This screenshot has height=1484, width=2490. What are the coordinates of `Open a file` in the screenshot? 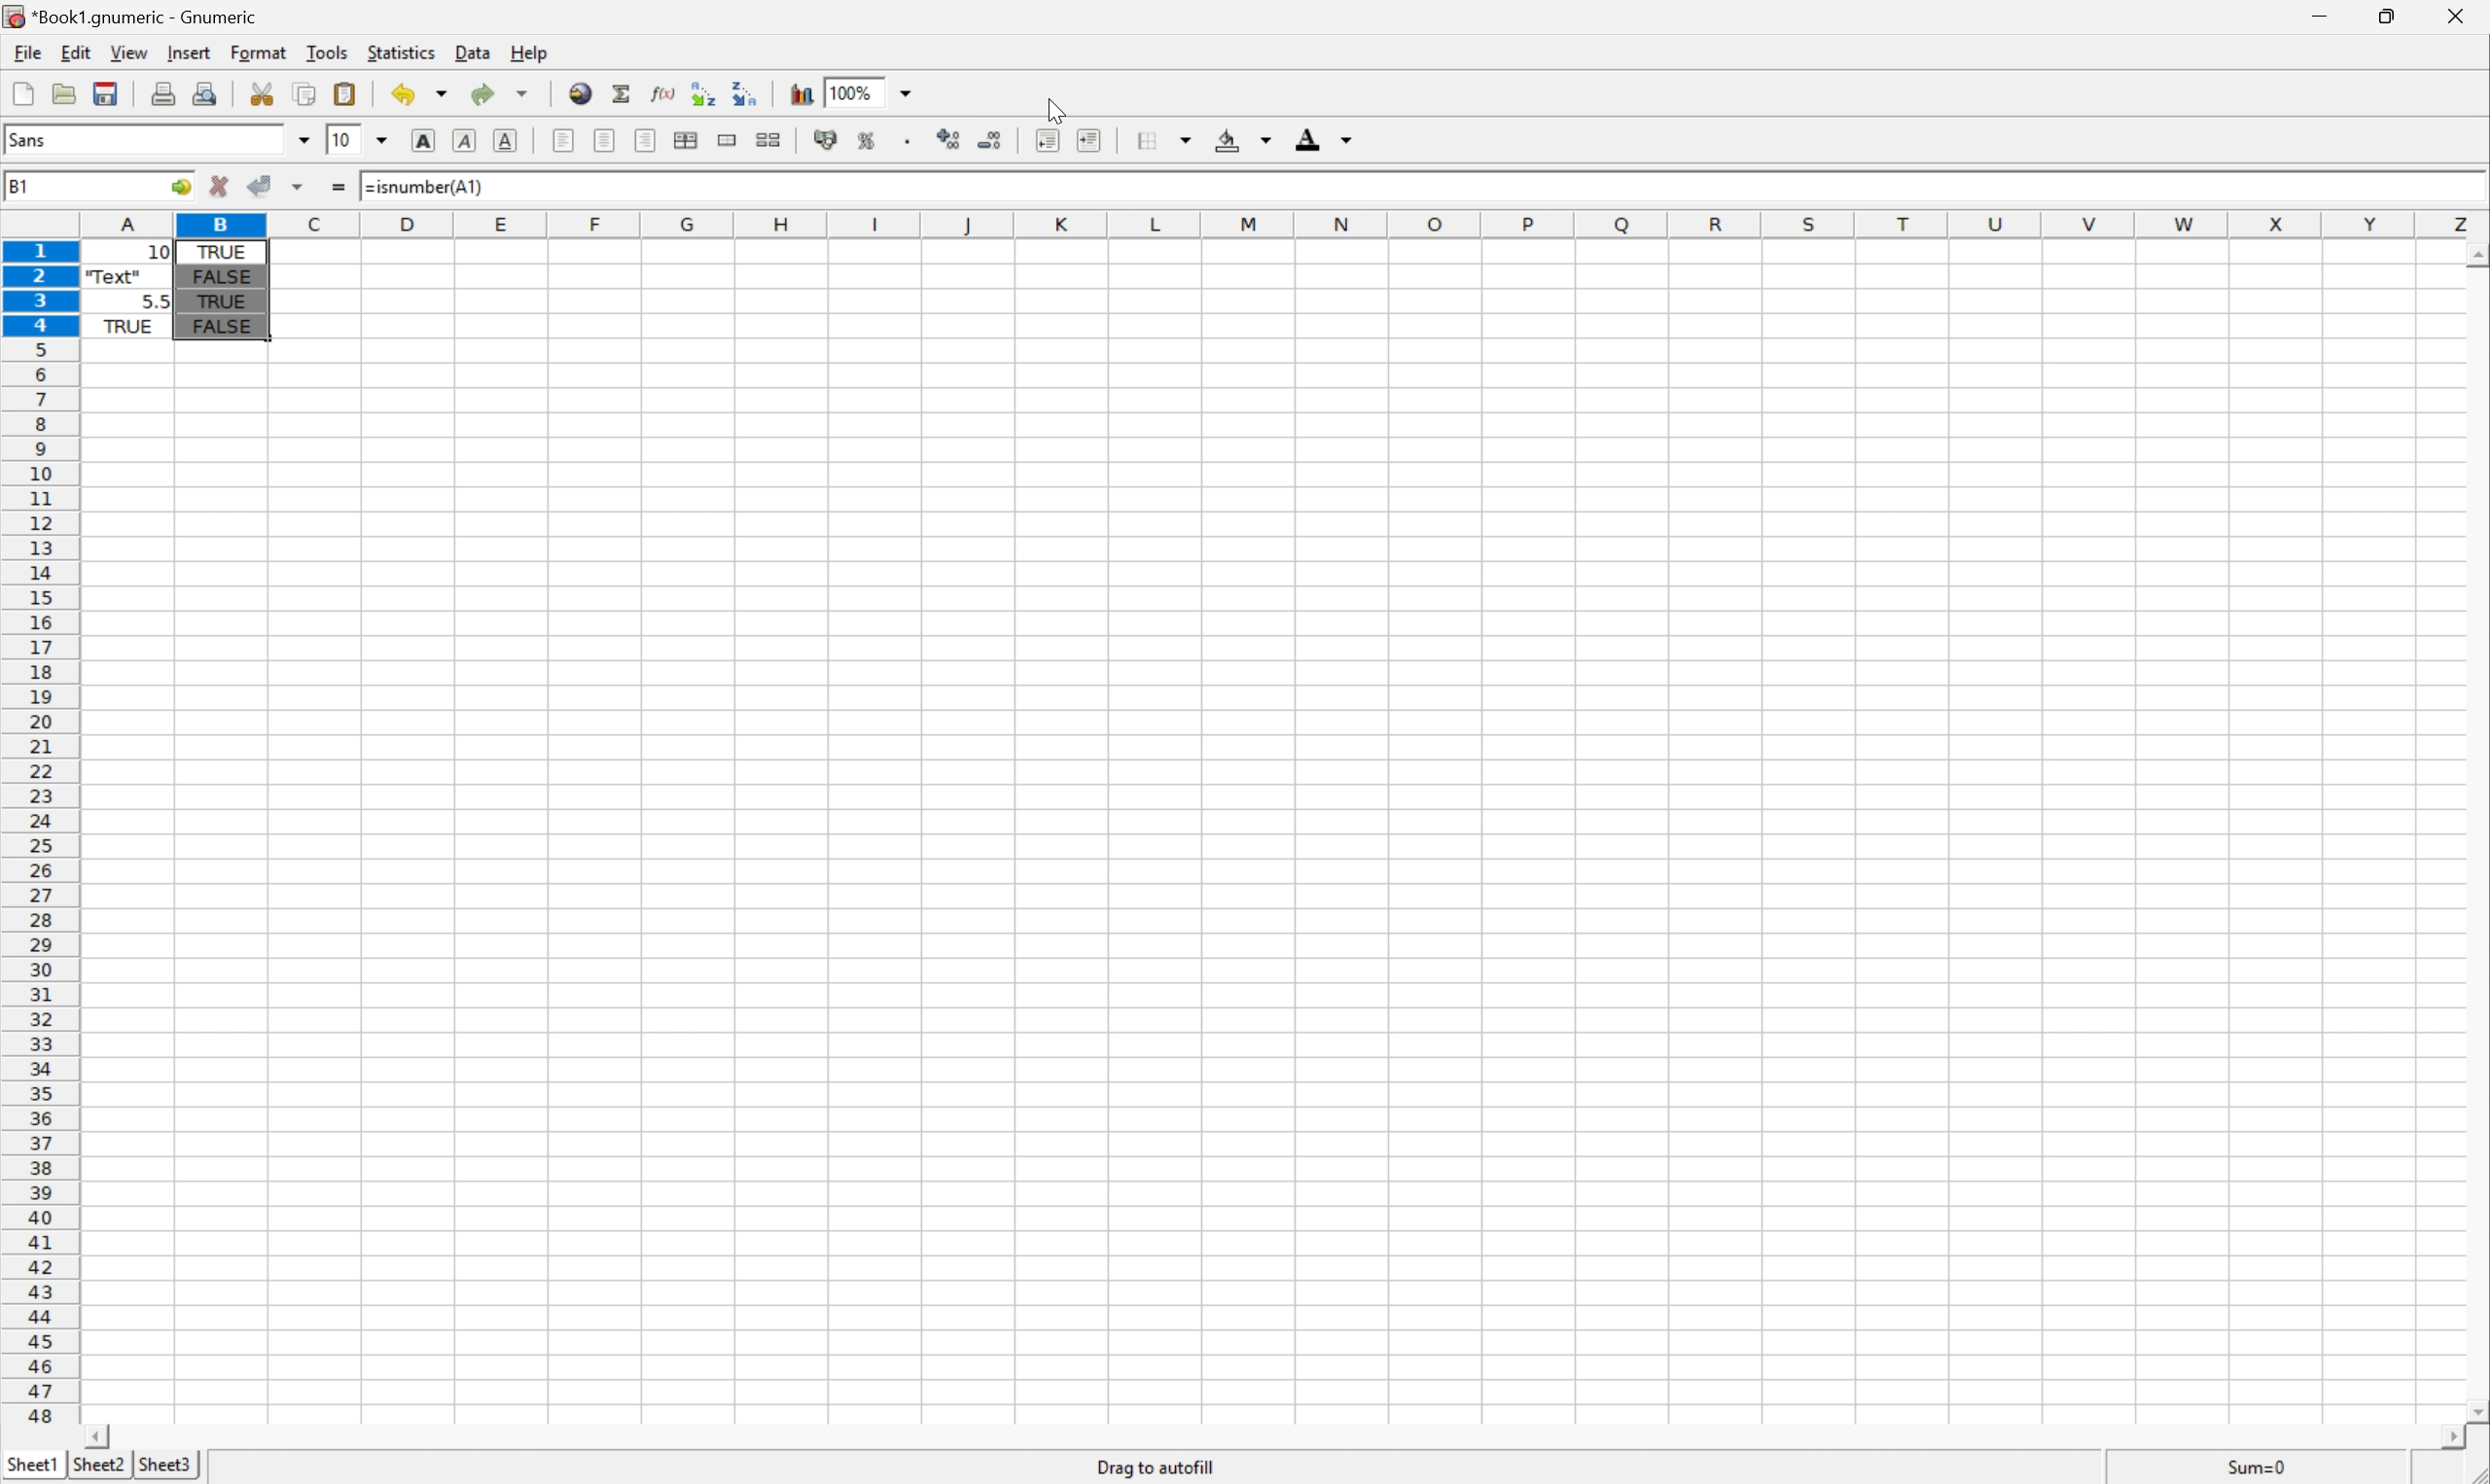 It's located at (69, 95).